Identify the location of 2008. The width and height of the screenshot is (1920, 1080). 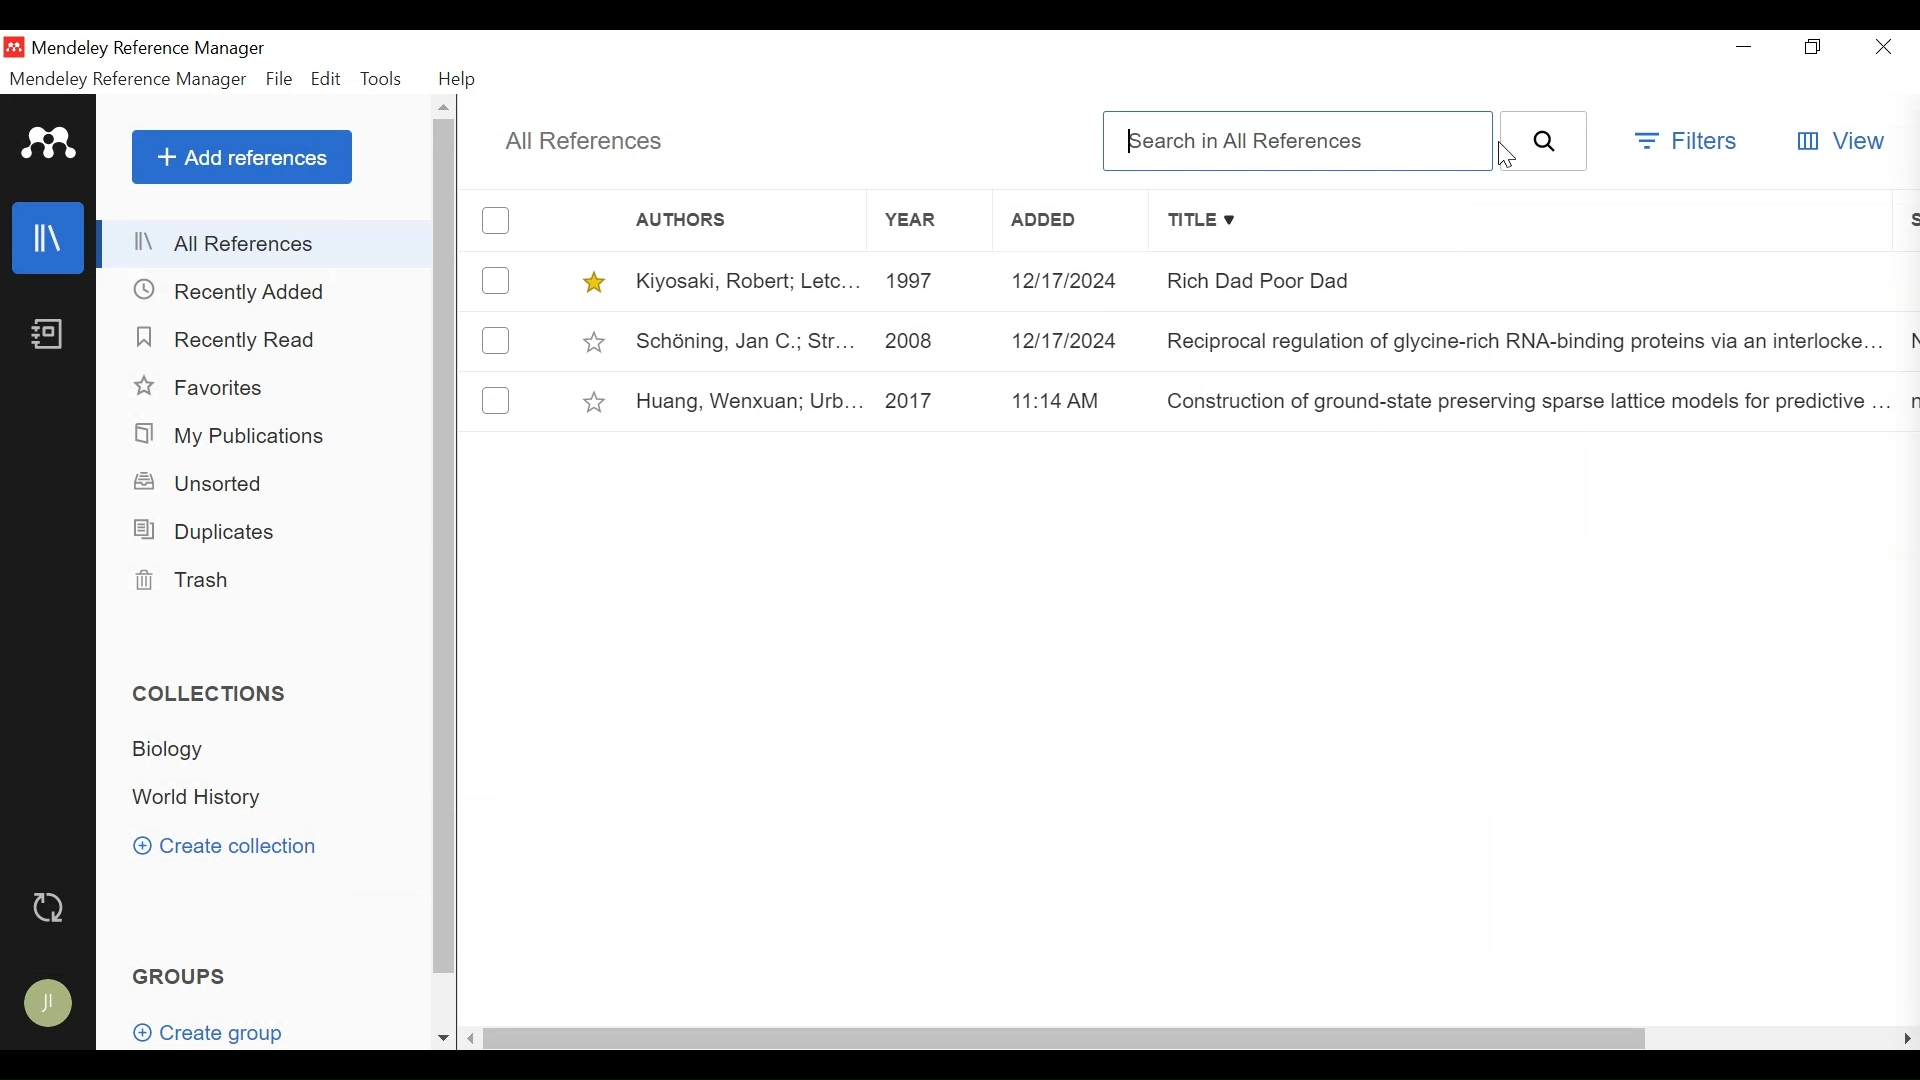
(923, 338).